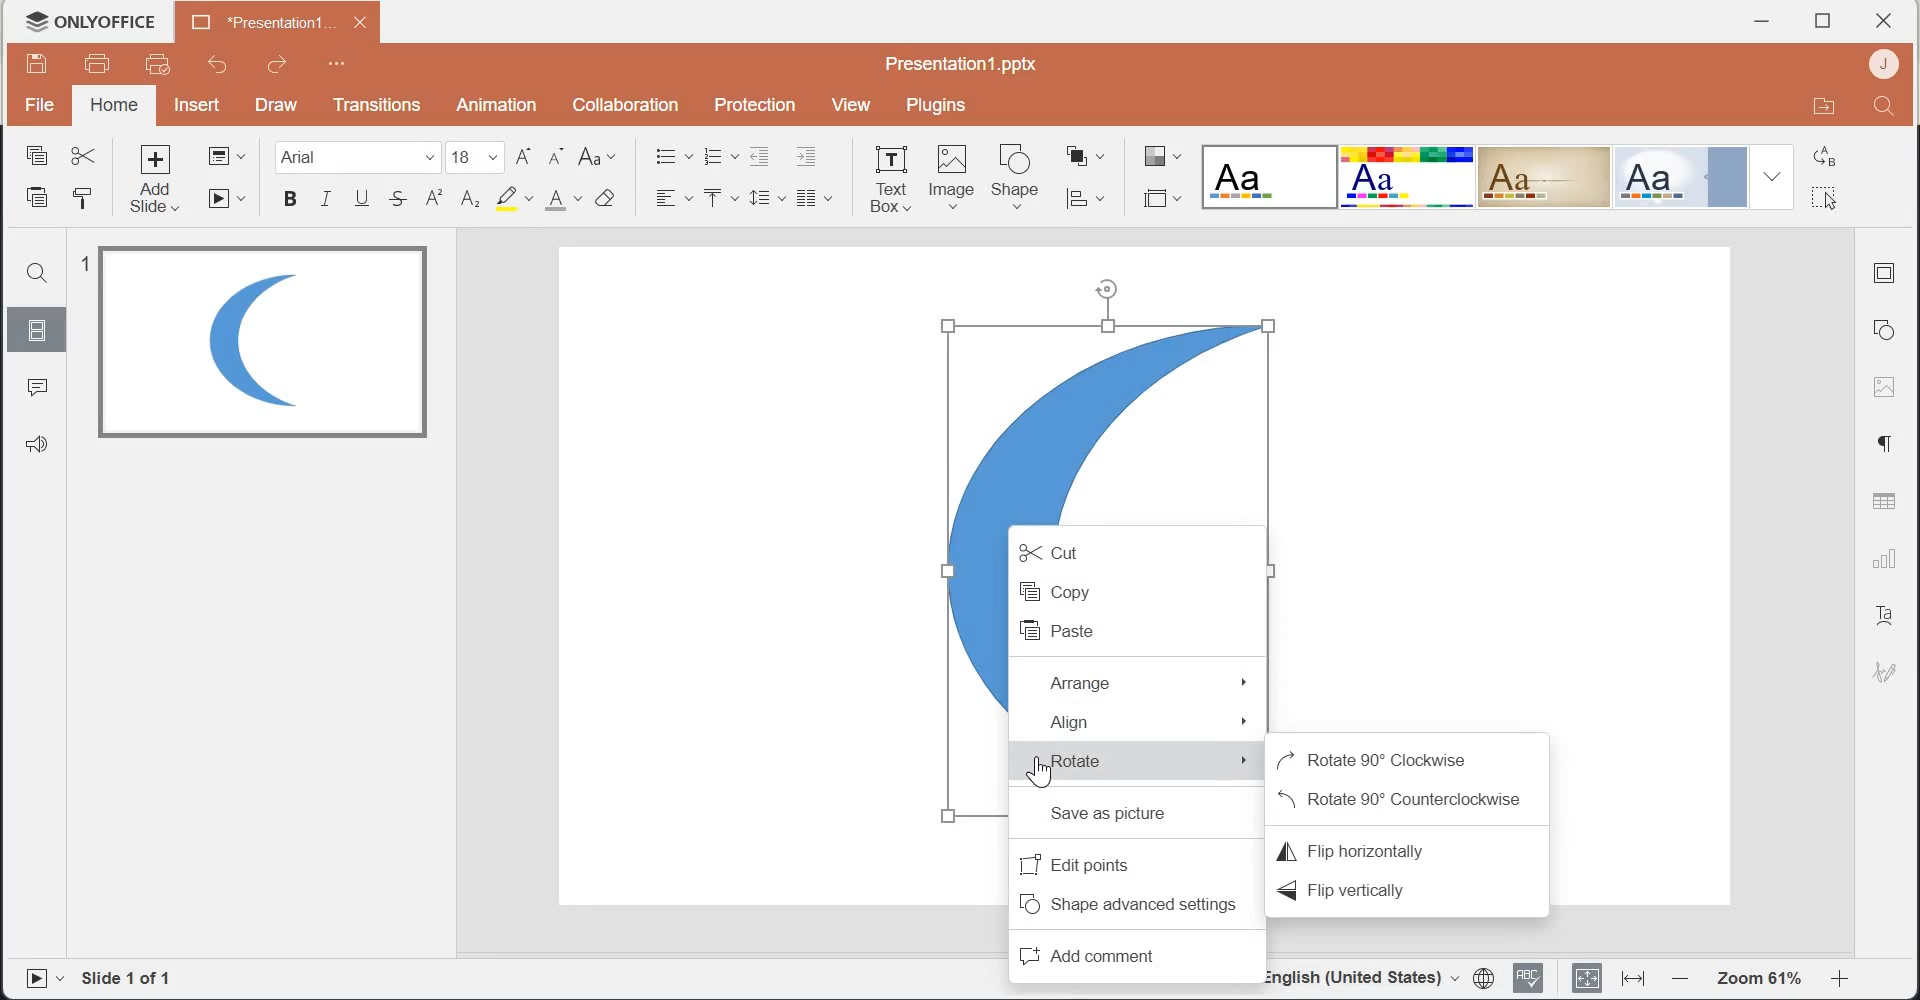 The height and width of the screenshot is (1000, 1920). I want to click on Align, so click(1145, 721).